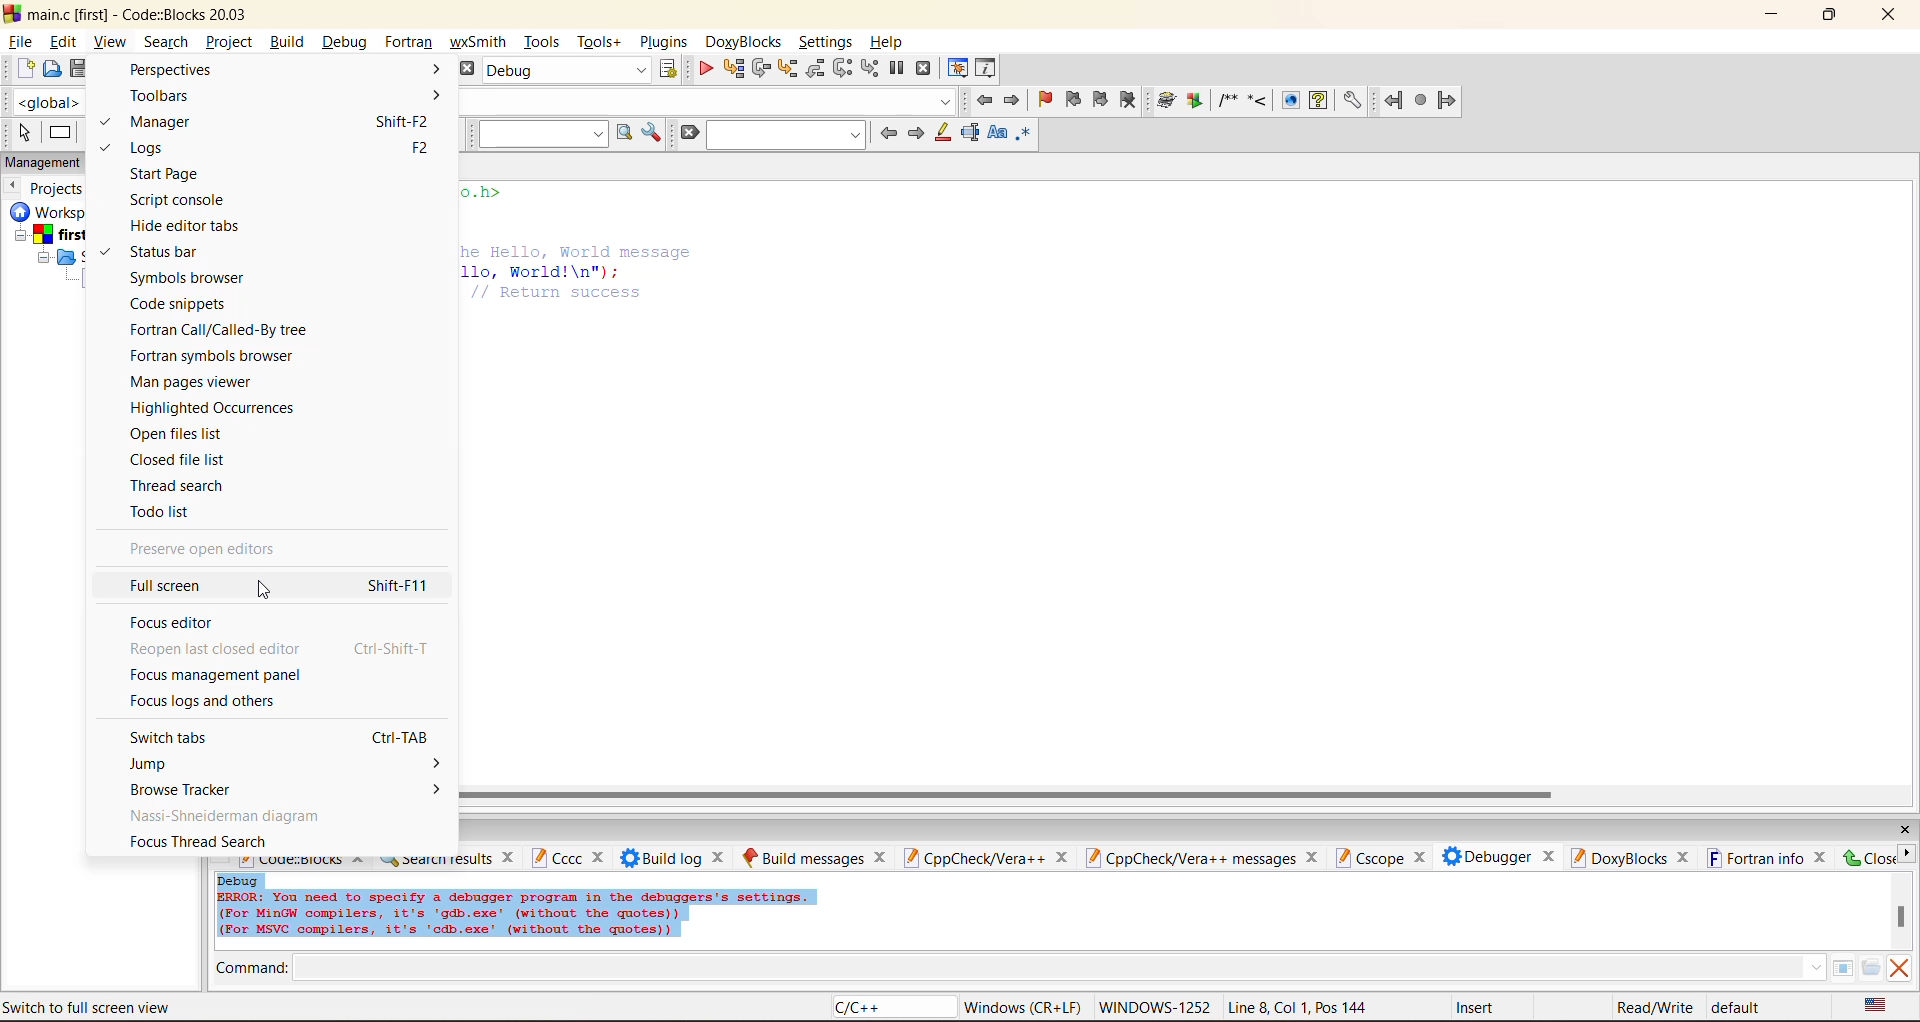 The height and width of the screenshot is (1022, 1920). I want to click on close, so click(1901, 831).